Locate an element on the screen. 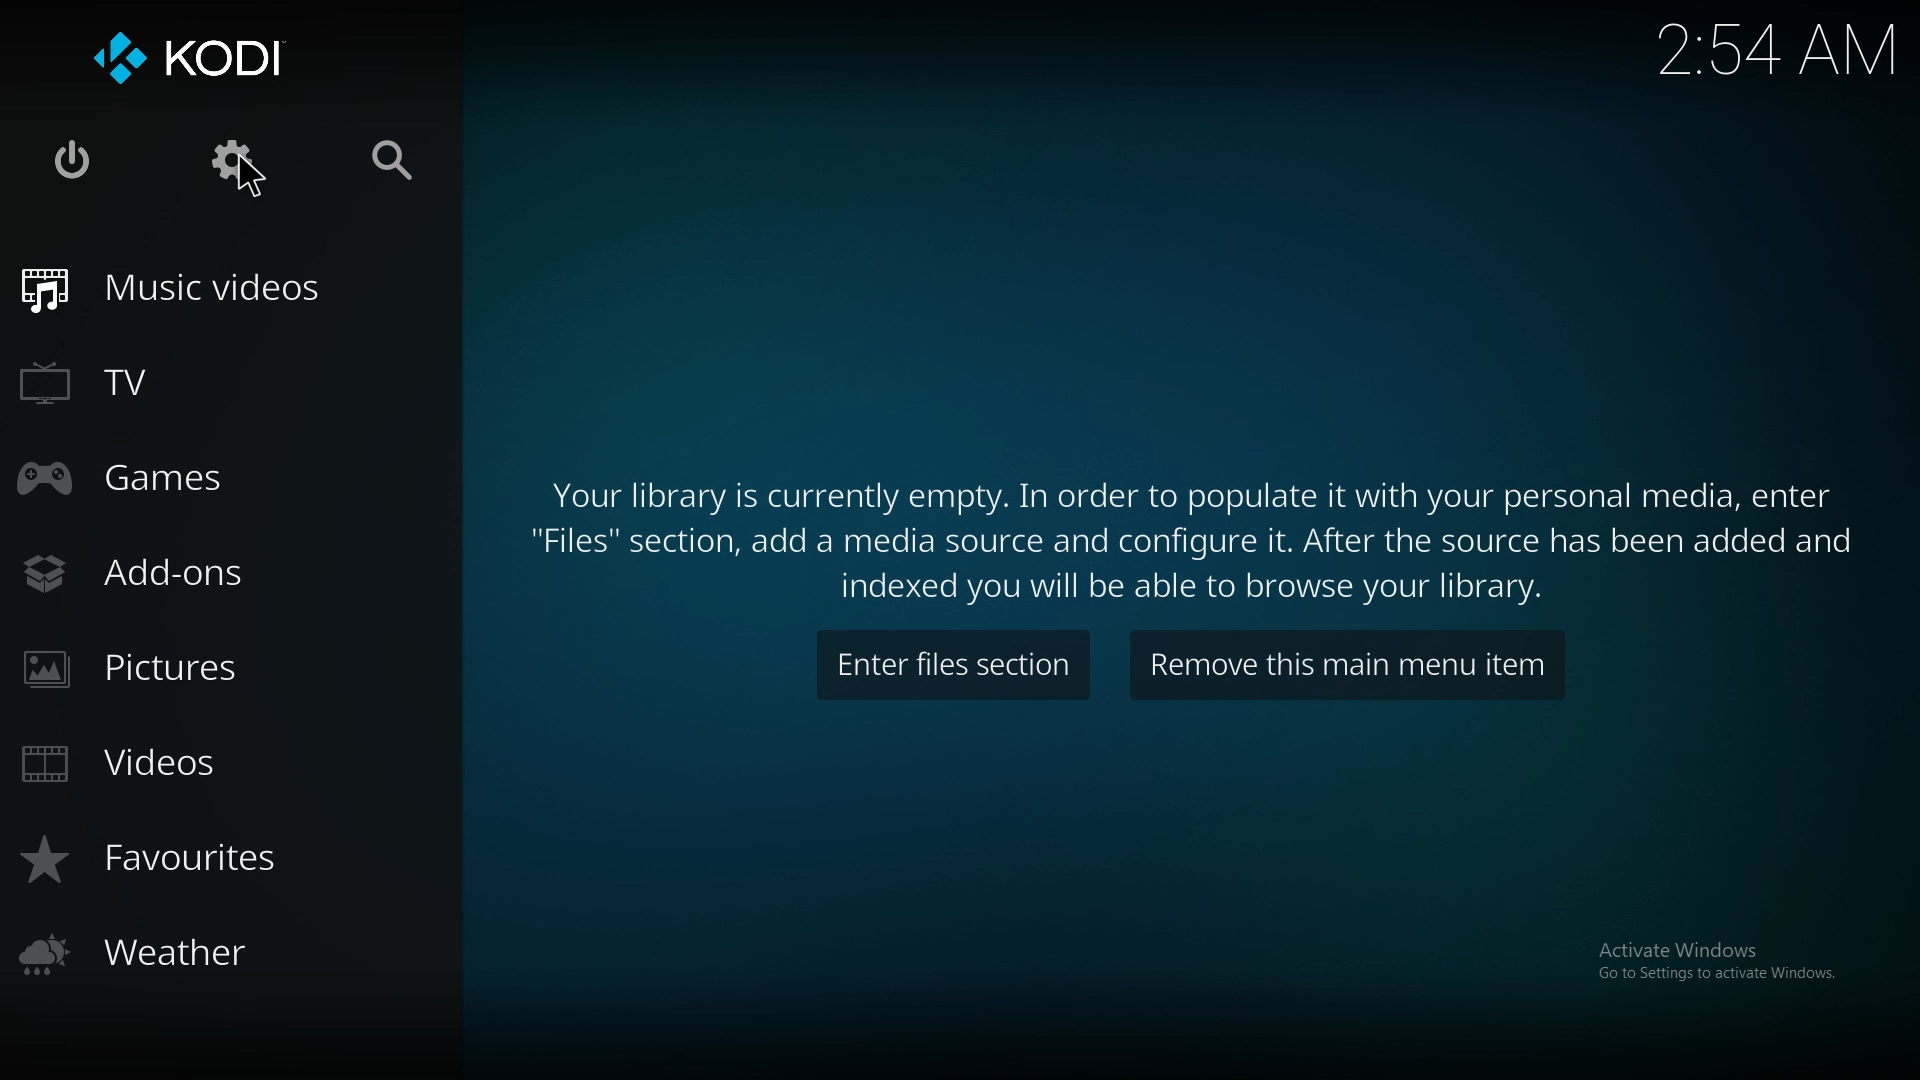  pointer cursor is located at coordinates (251, 172).